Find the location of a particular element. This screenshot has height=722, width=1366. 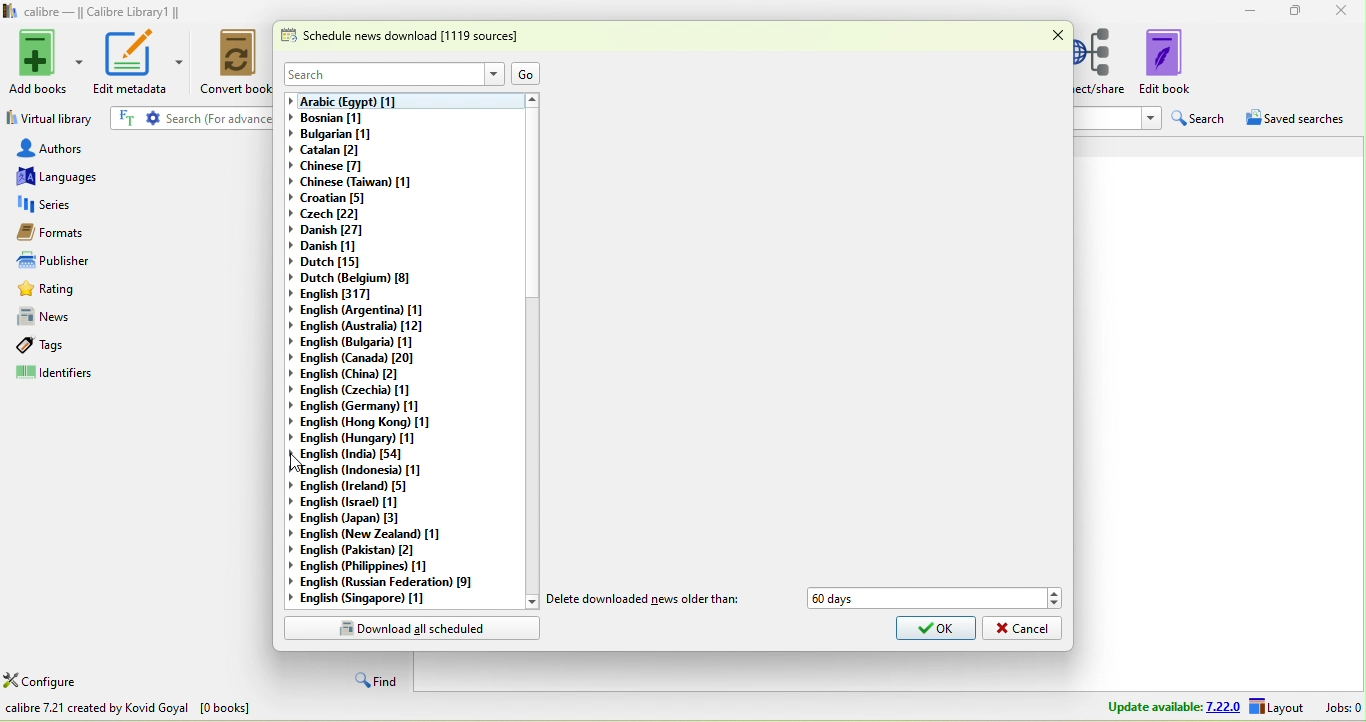

english (hungary)[1] is located at coordinates (369, 439).